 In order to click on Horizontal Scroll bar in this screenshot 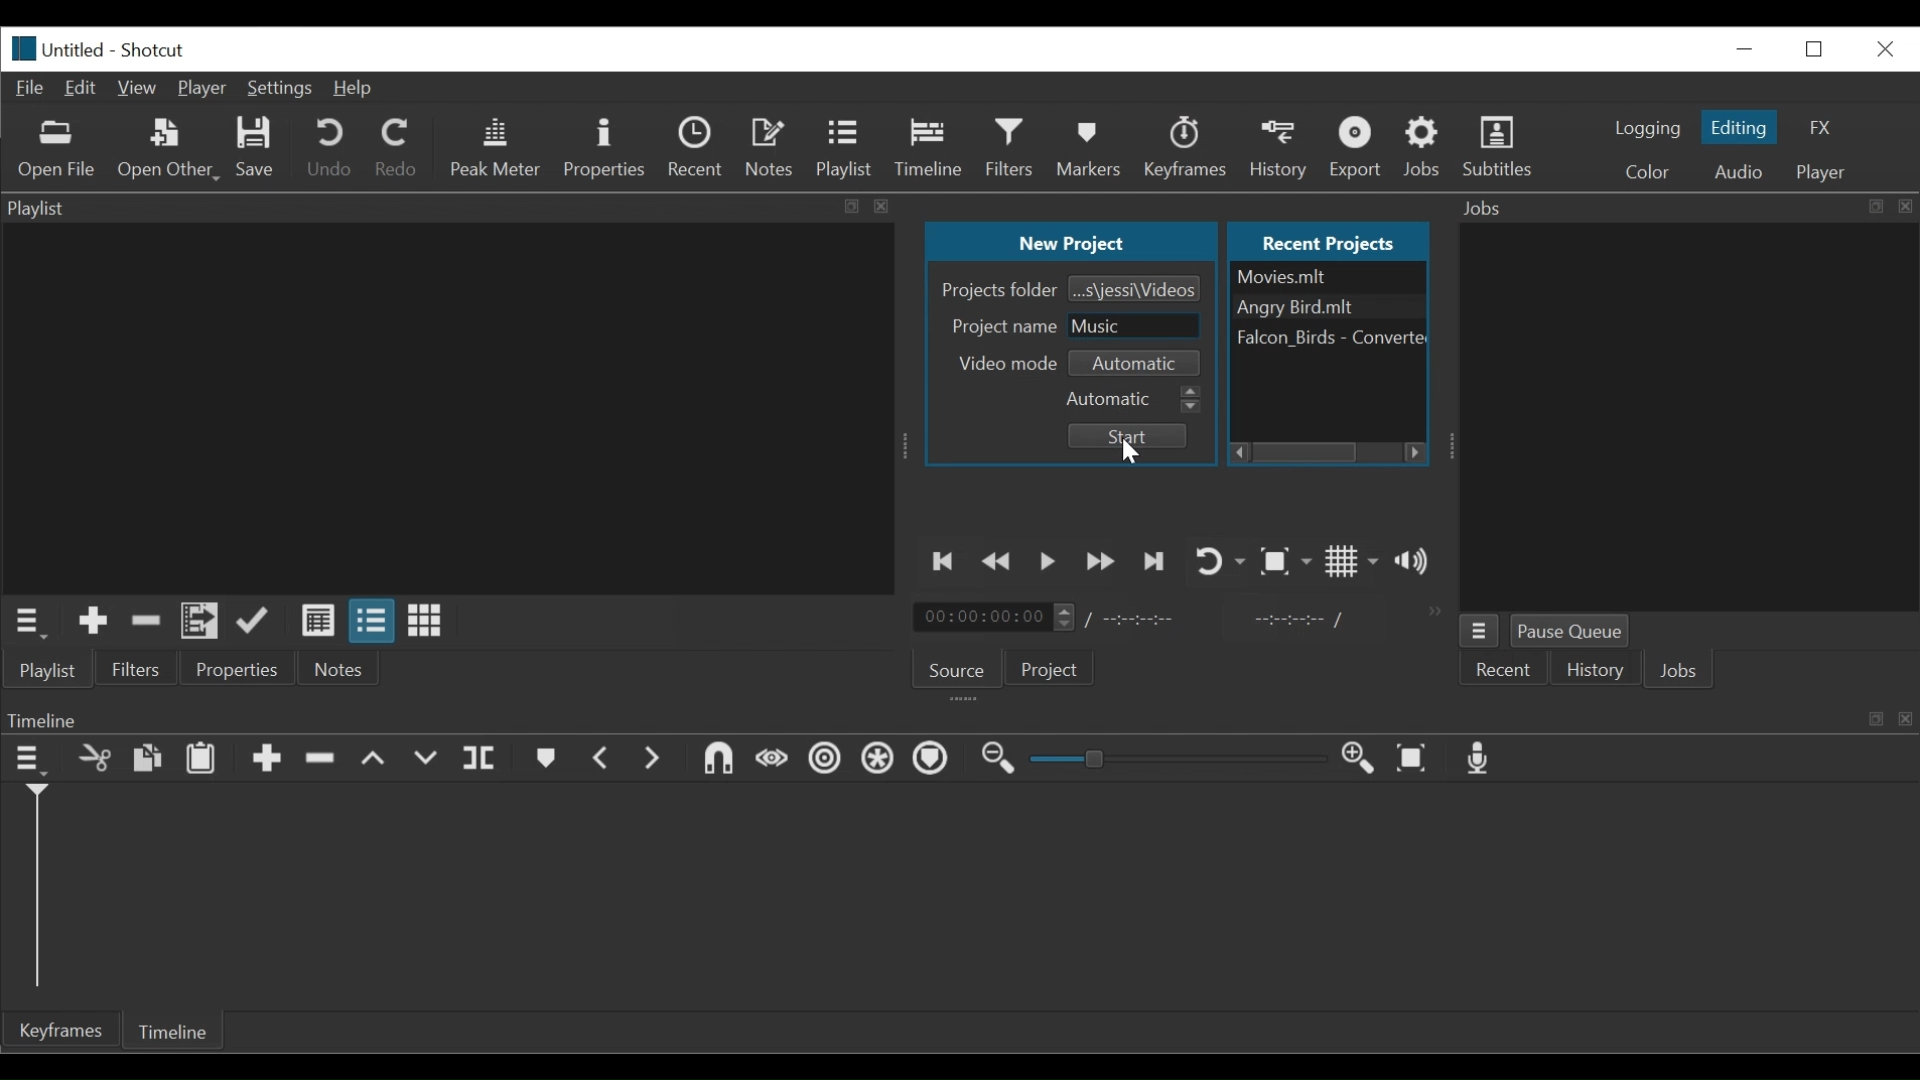, I will do `click(1305, 453)`.